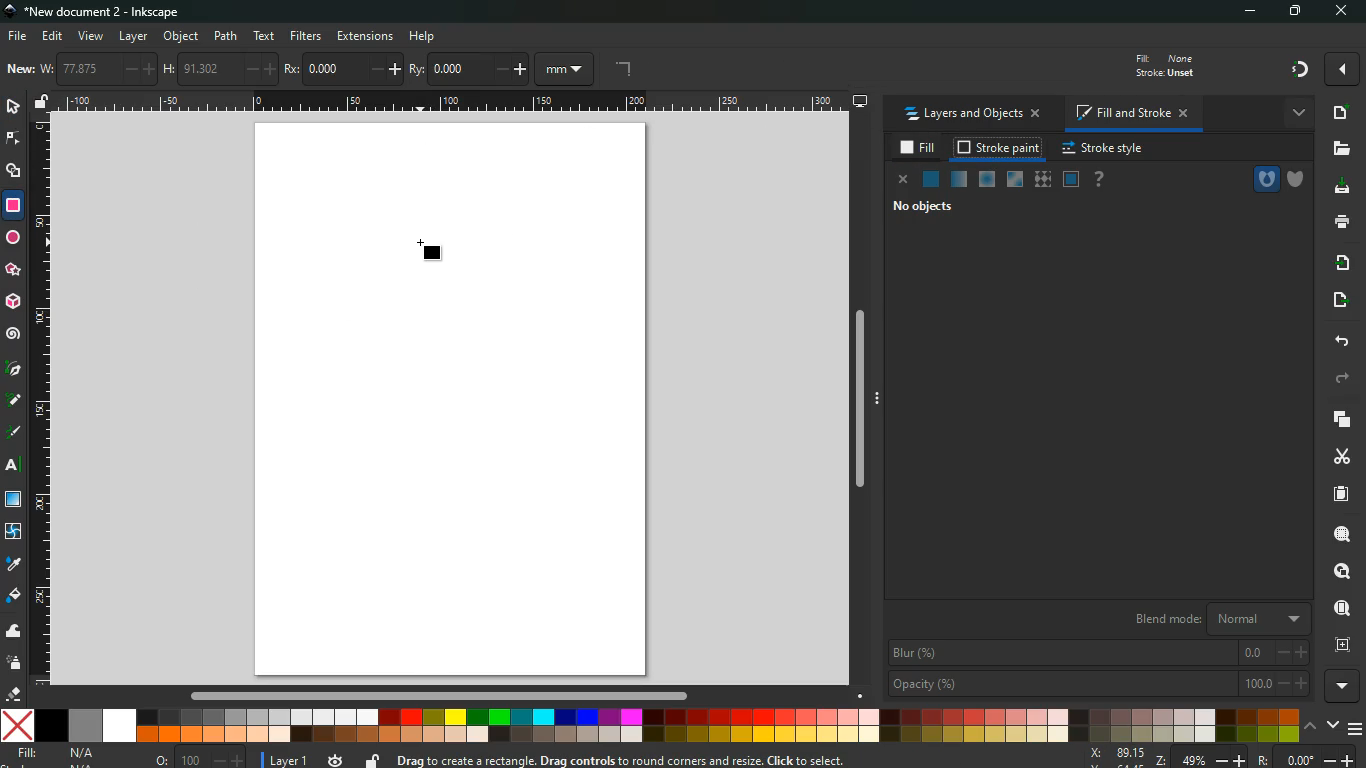 The width and height of the screenshot is (1366, 768). Describe the element at coordinates (1213, 757) in the screenshot. I see `zoom` at that location.